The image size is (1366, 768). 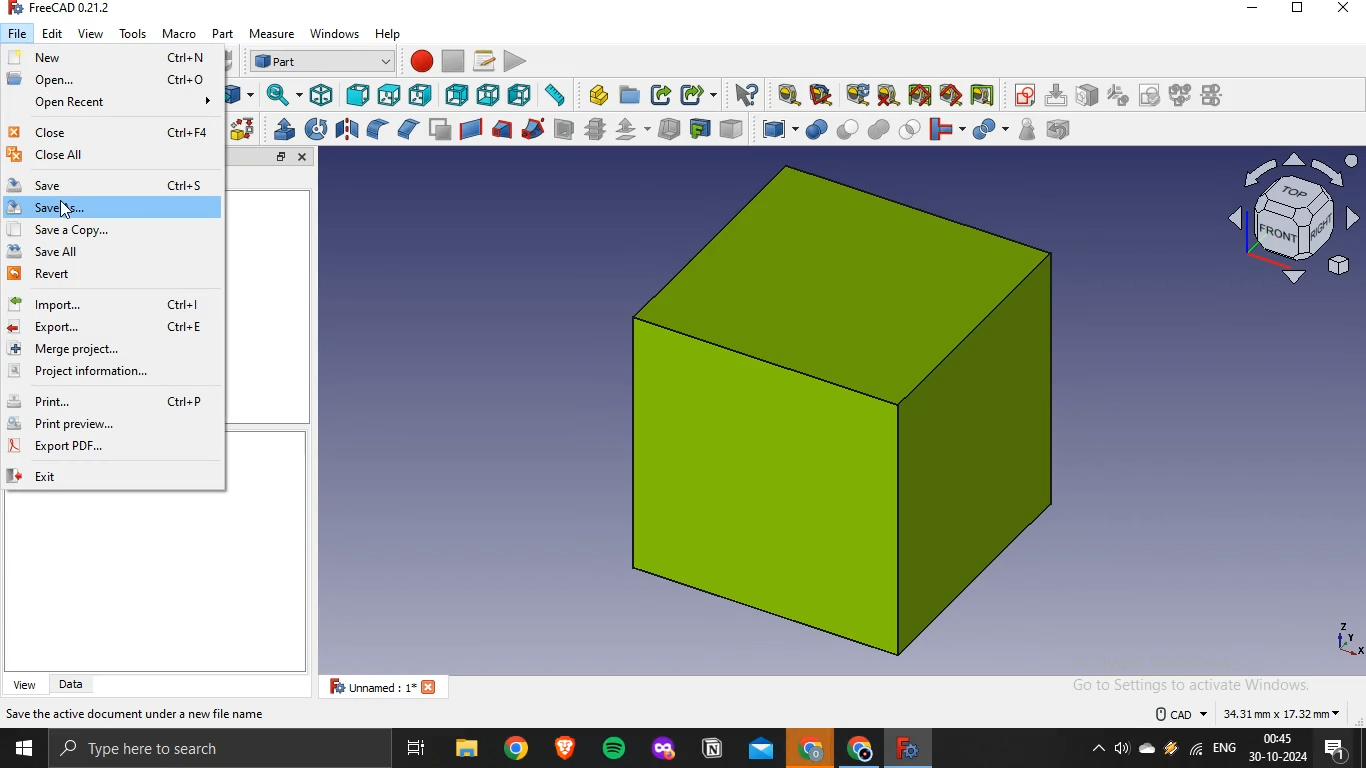 What do you see at coordinates (108, 104) in the screenshot?
I see `open recent` at bounding box center [108, 104].